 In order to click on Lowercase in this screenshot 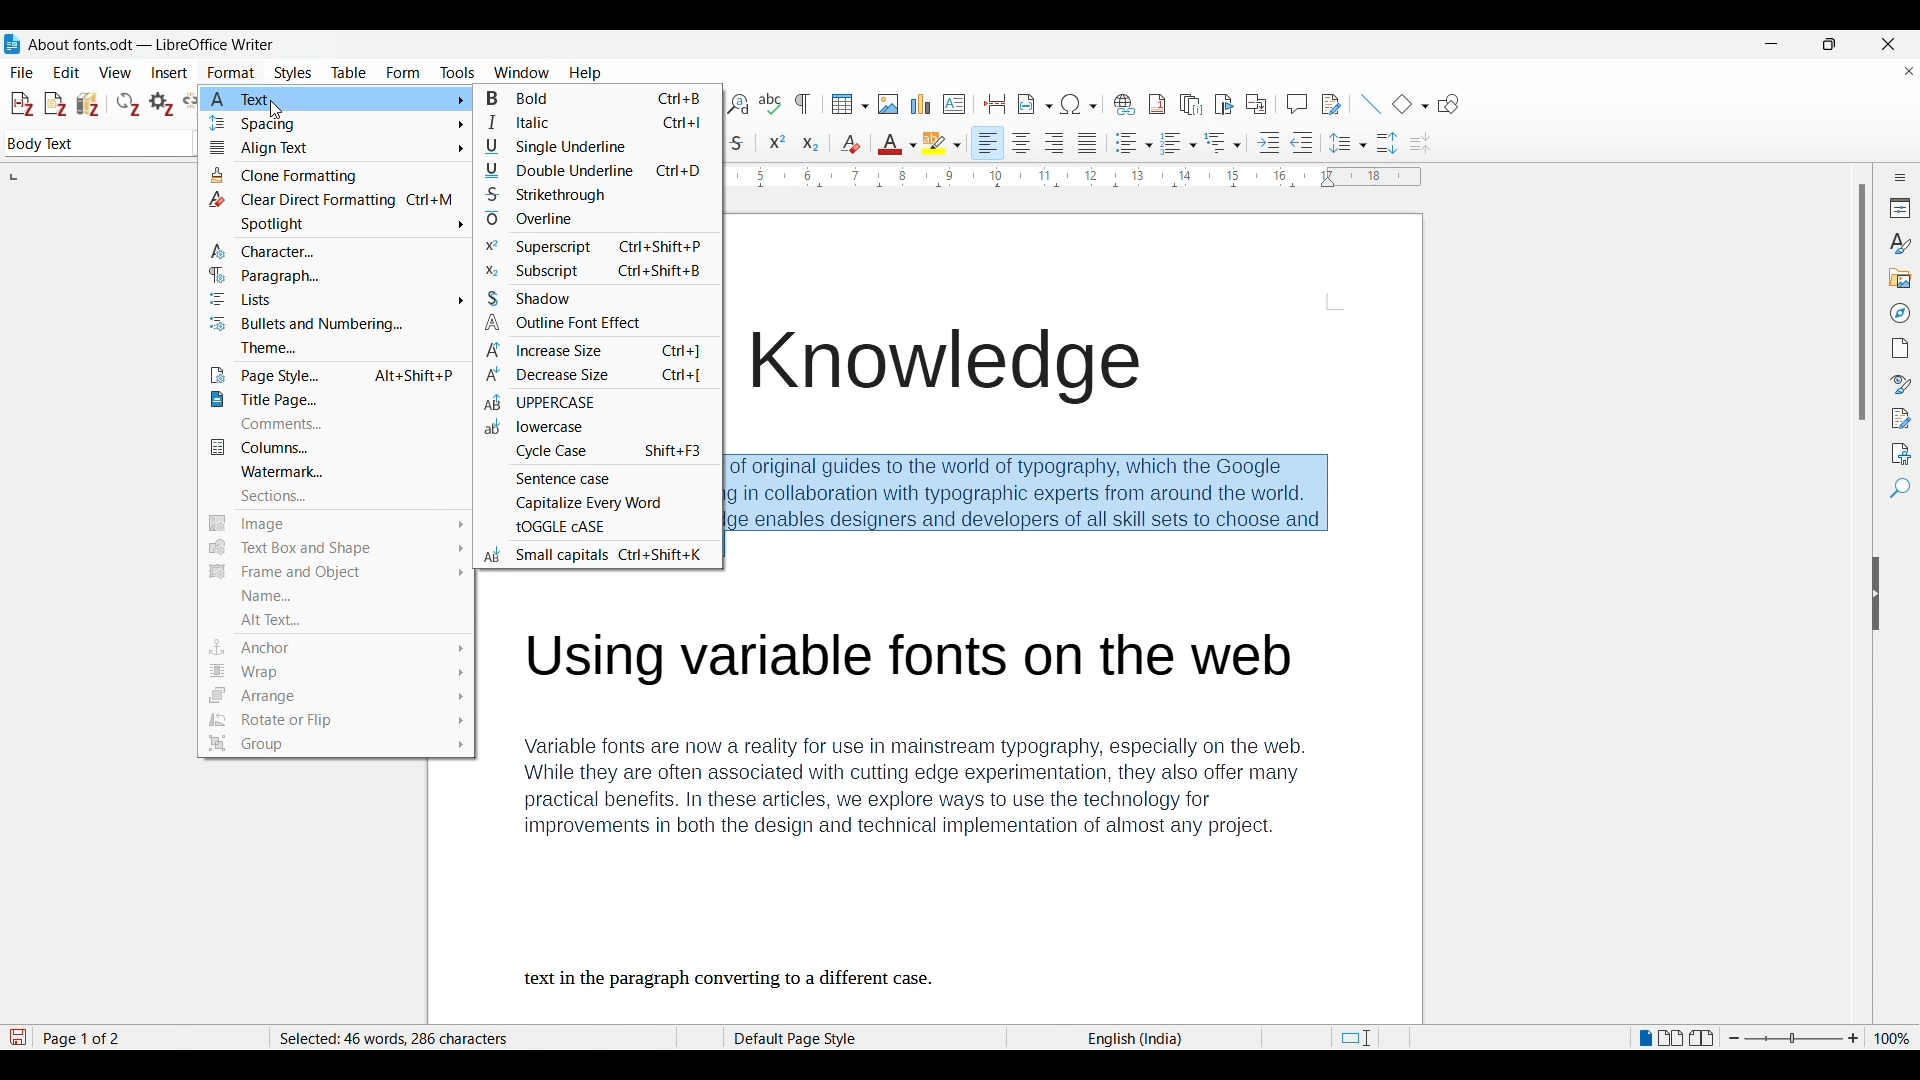, I will do `click(540, 430)`.